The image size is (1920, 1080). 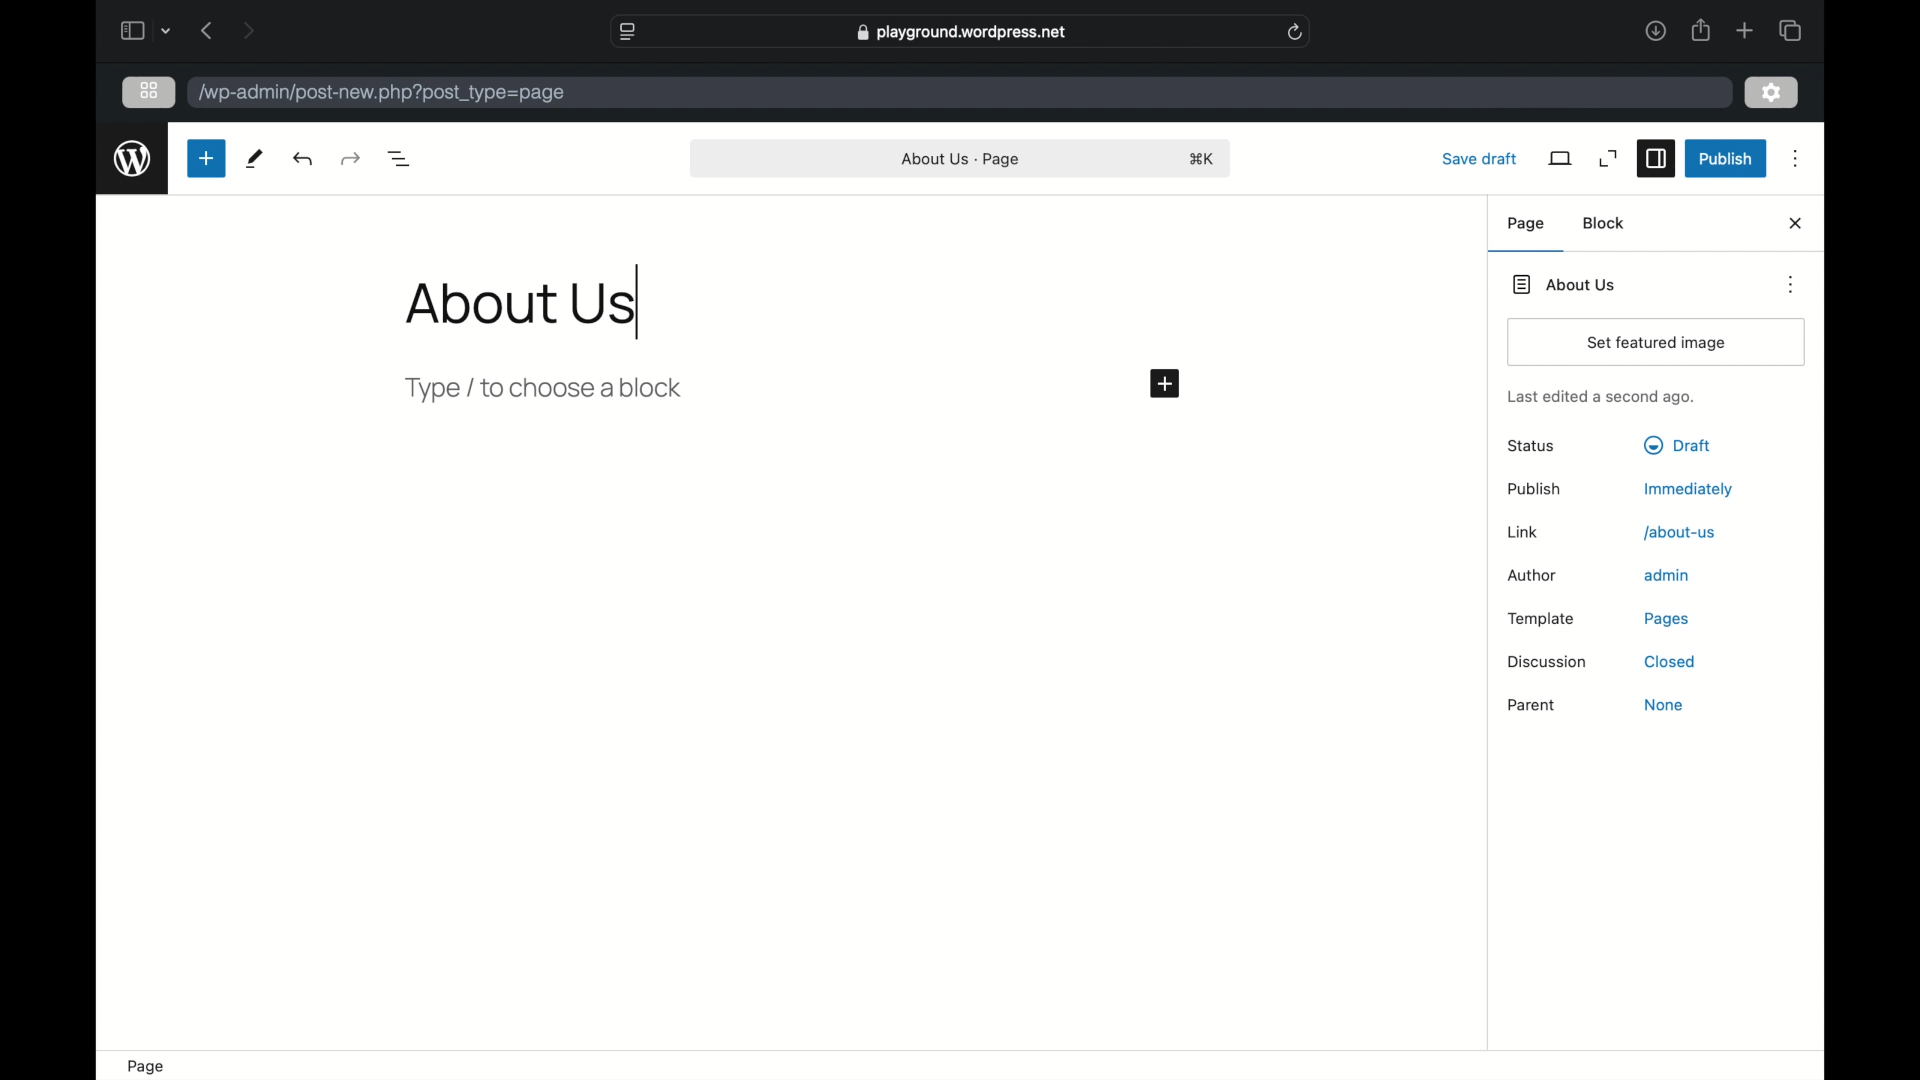 I want to click on save draft, so click(x=1480, y=158).